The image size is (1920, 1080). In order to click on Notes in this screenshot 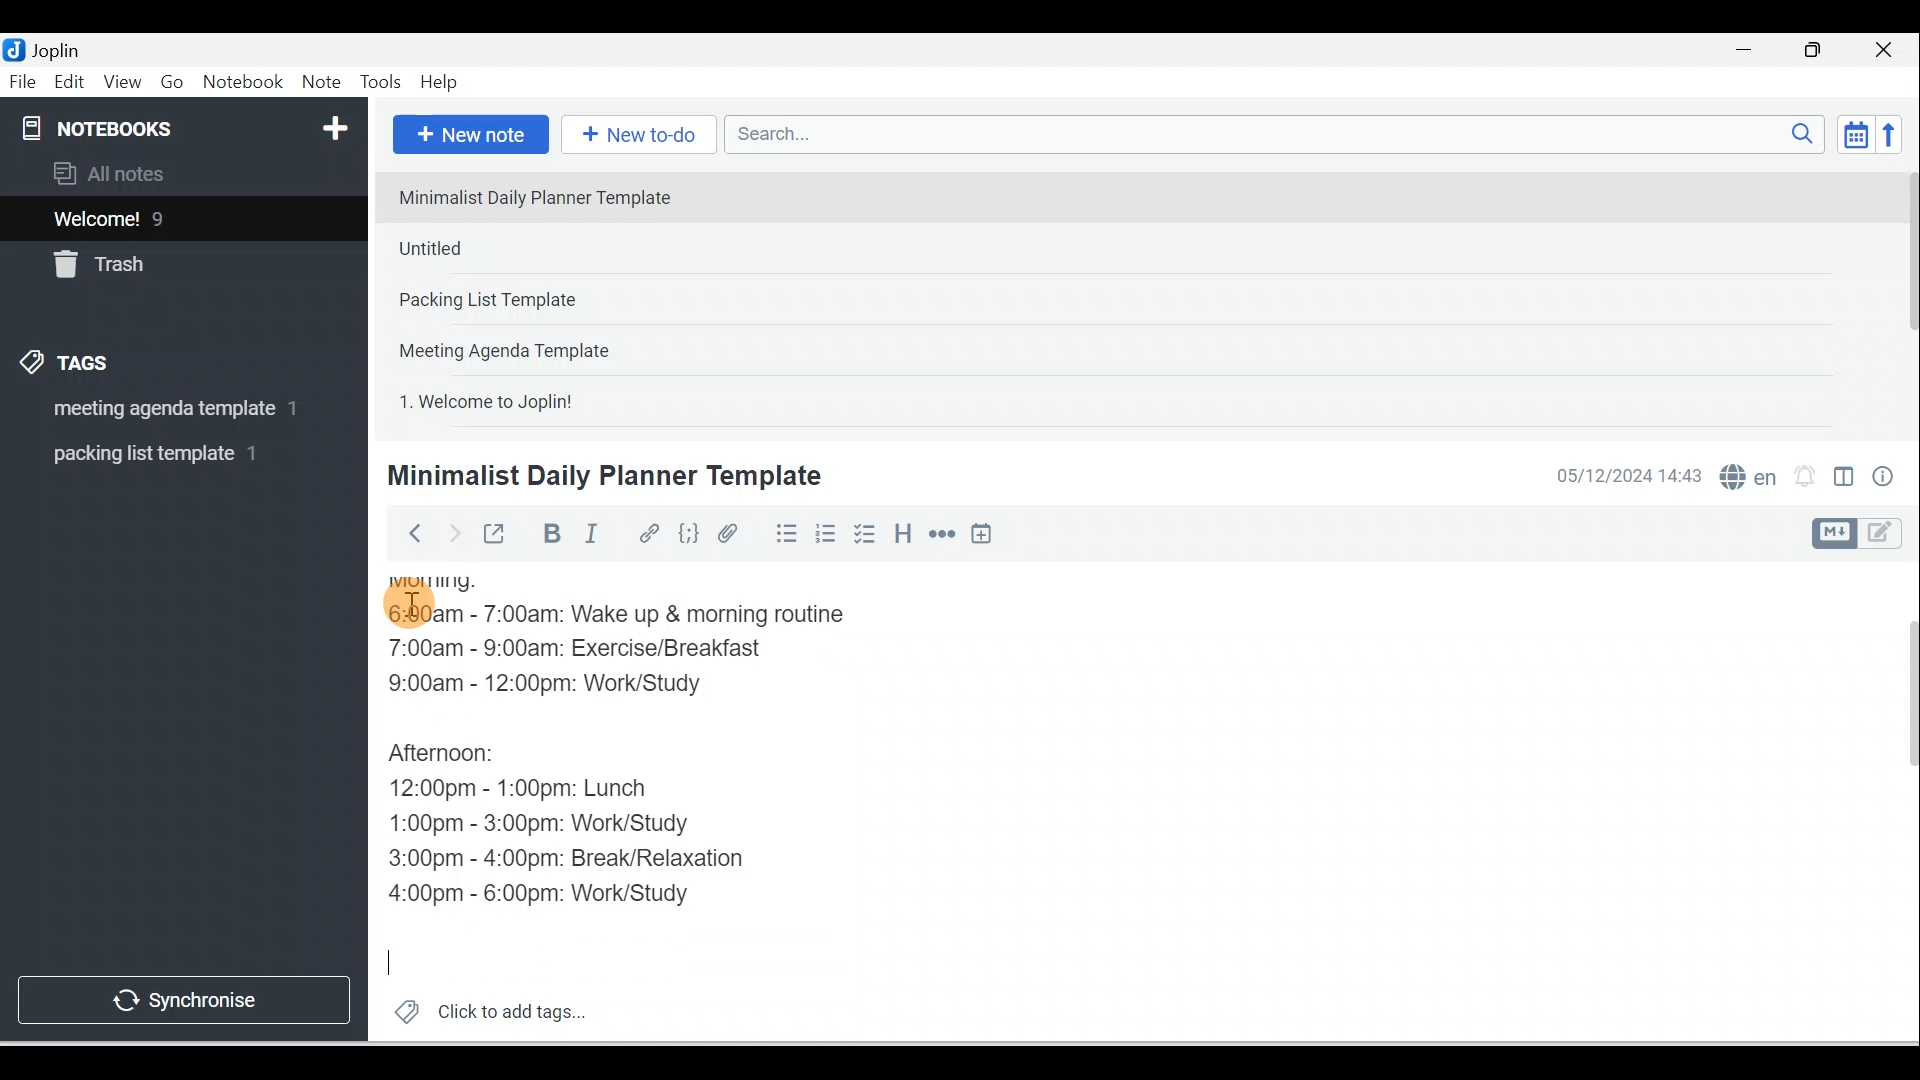, I will do `click(169, 214)`.